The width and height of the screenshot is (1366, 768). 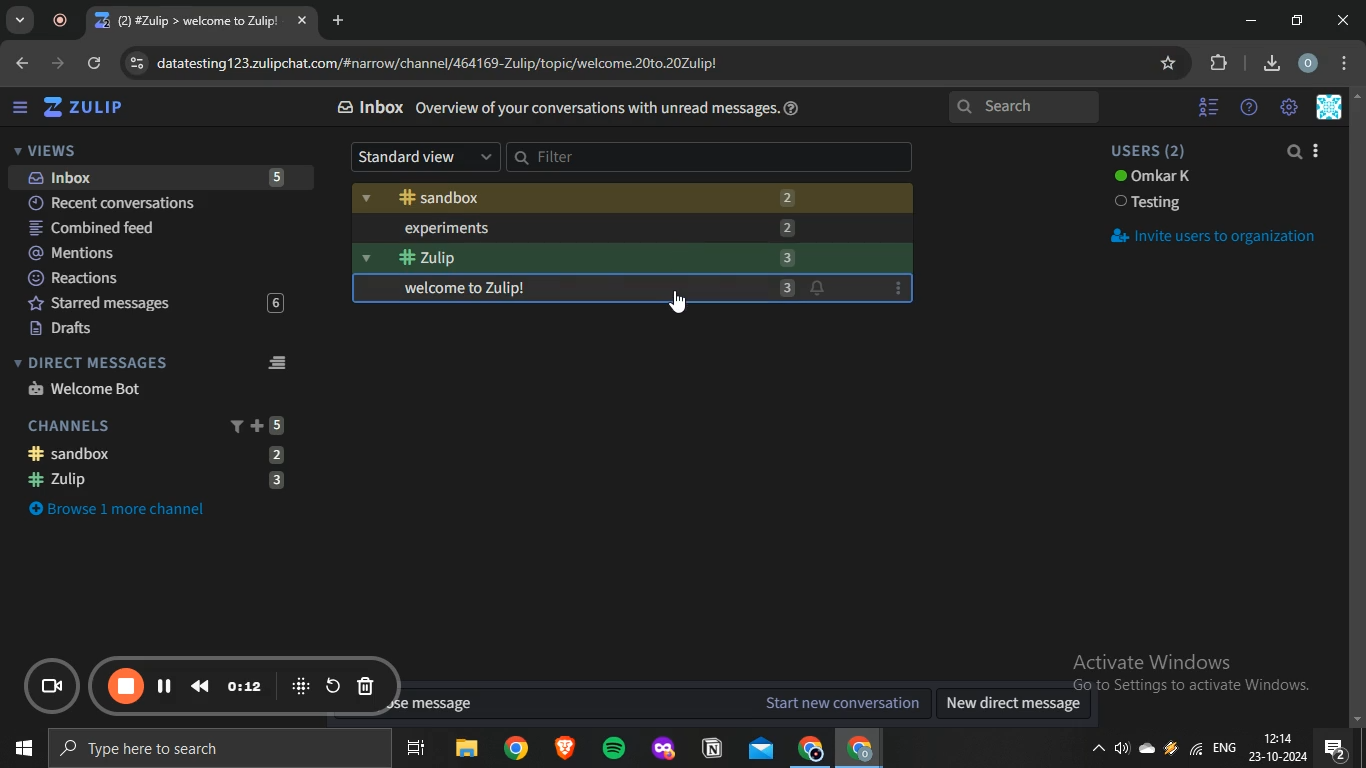 I want to click on search, so click(x=1296, y=153).